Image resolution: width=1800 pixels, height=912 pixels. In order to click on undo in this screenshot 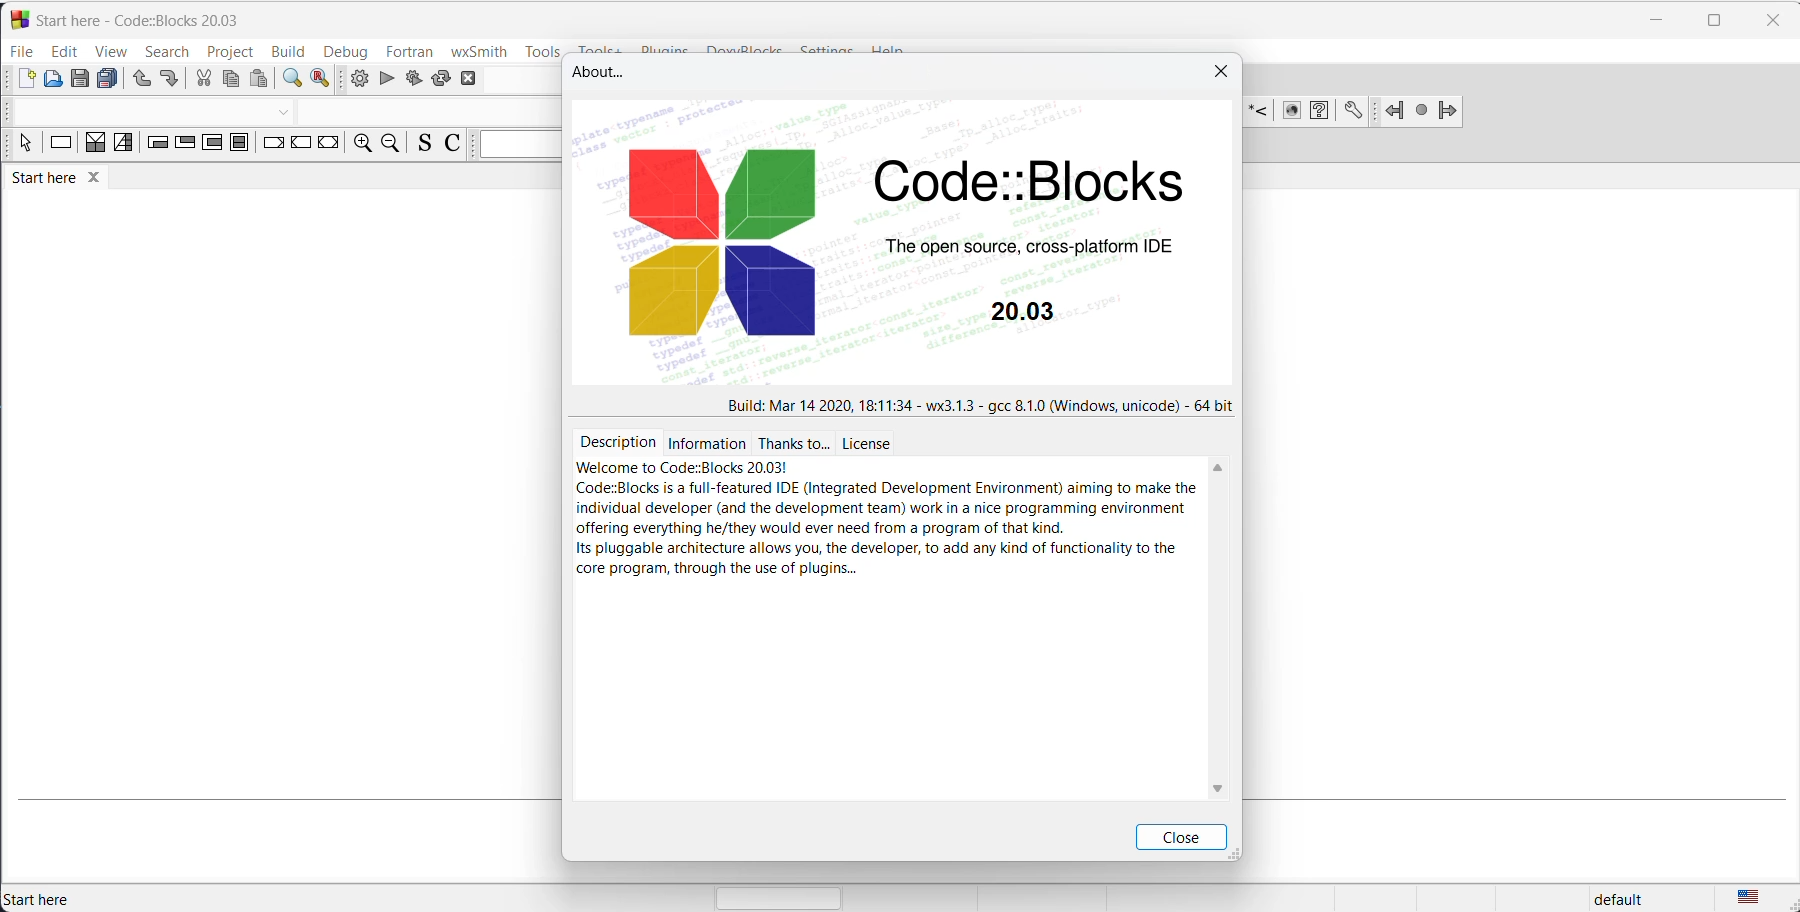, I will do `click(139, 83)`.